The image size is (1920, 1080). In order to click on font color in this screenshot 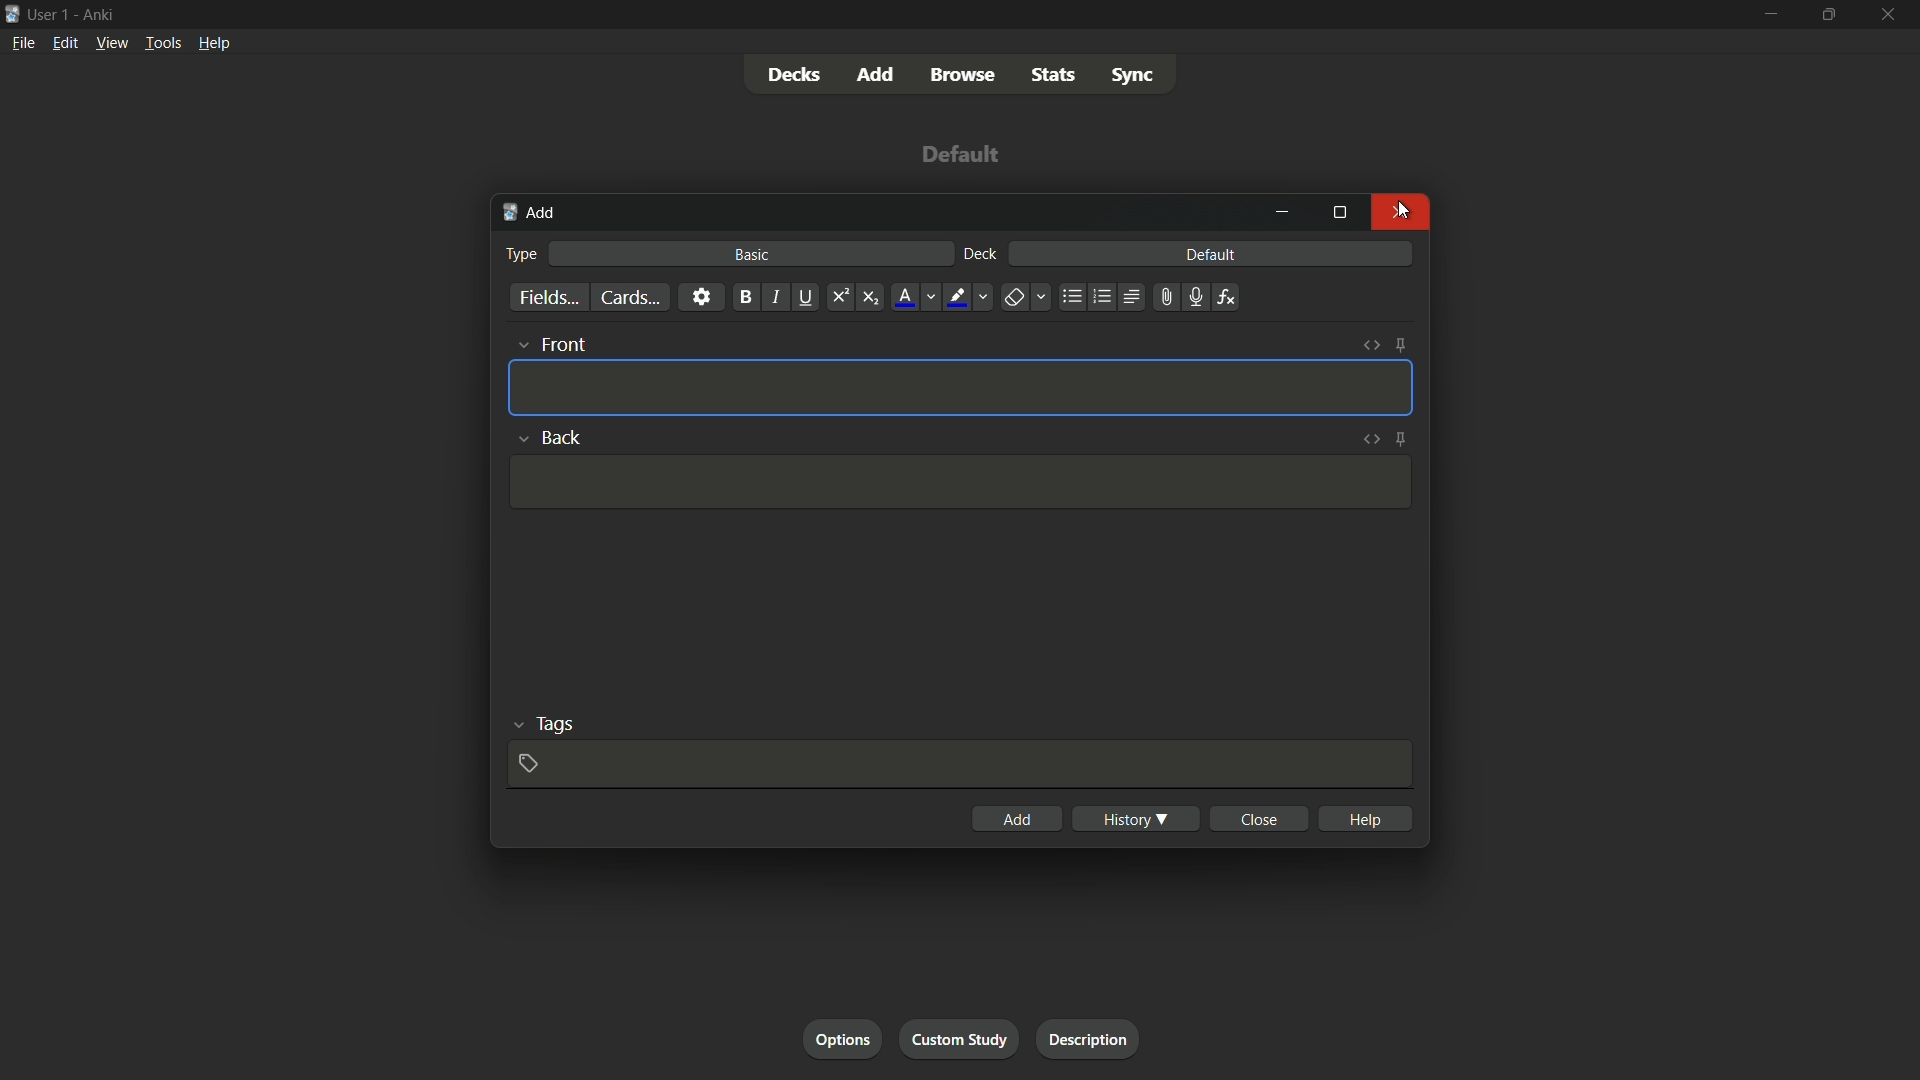, I will do `click(916, 297)`.